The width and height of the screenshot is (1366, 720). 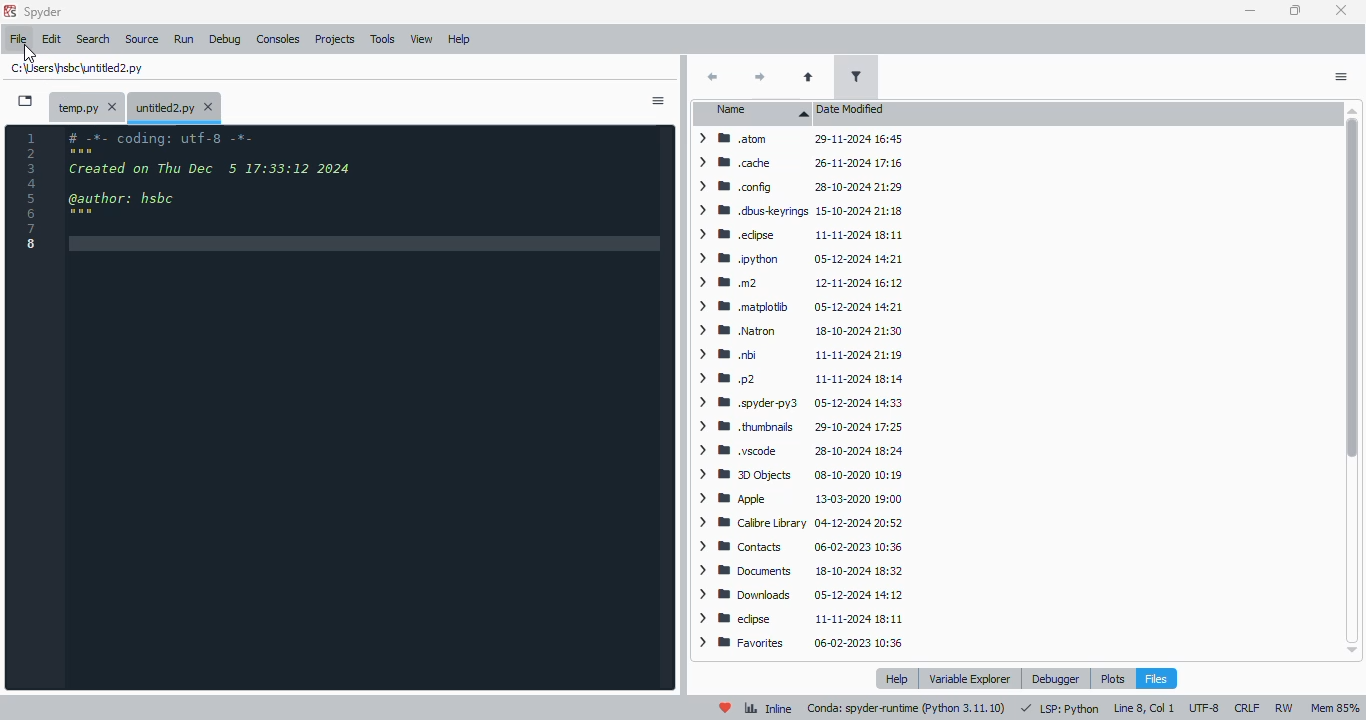 What do you see at coordinates (857, 76) in the screenshot?
I see `filter` at bounding box center [857, 76].